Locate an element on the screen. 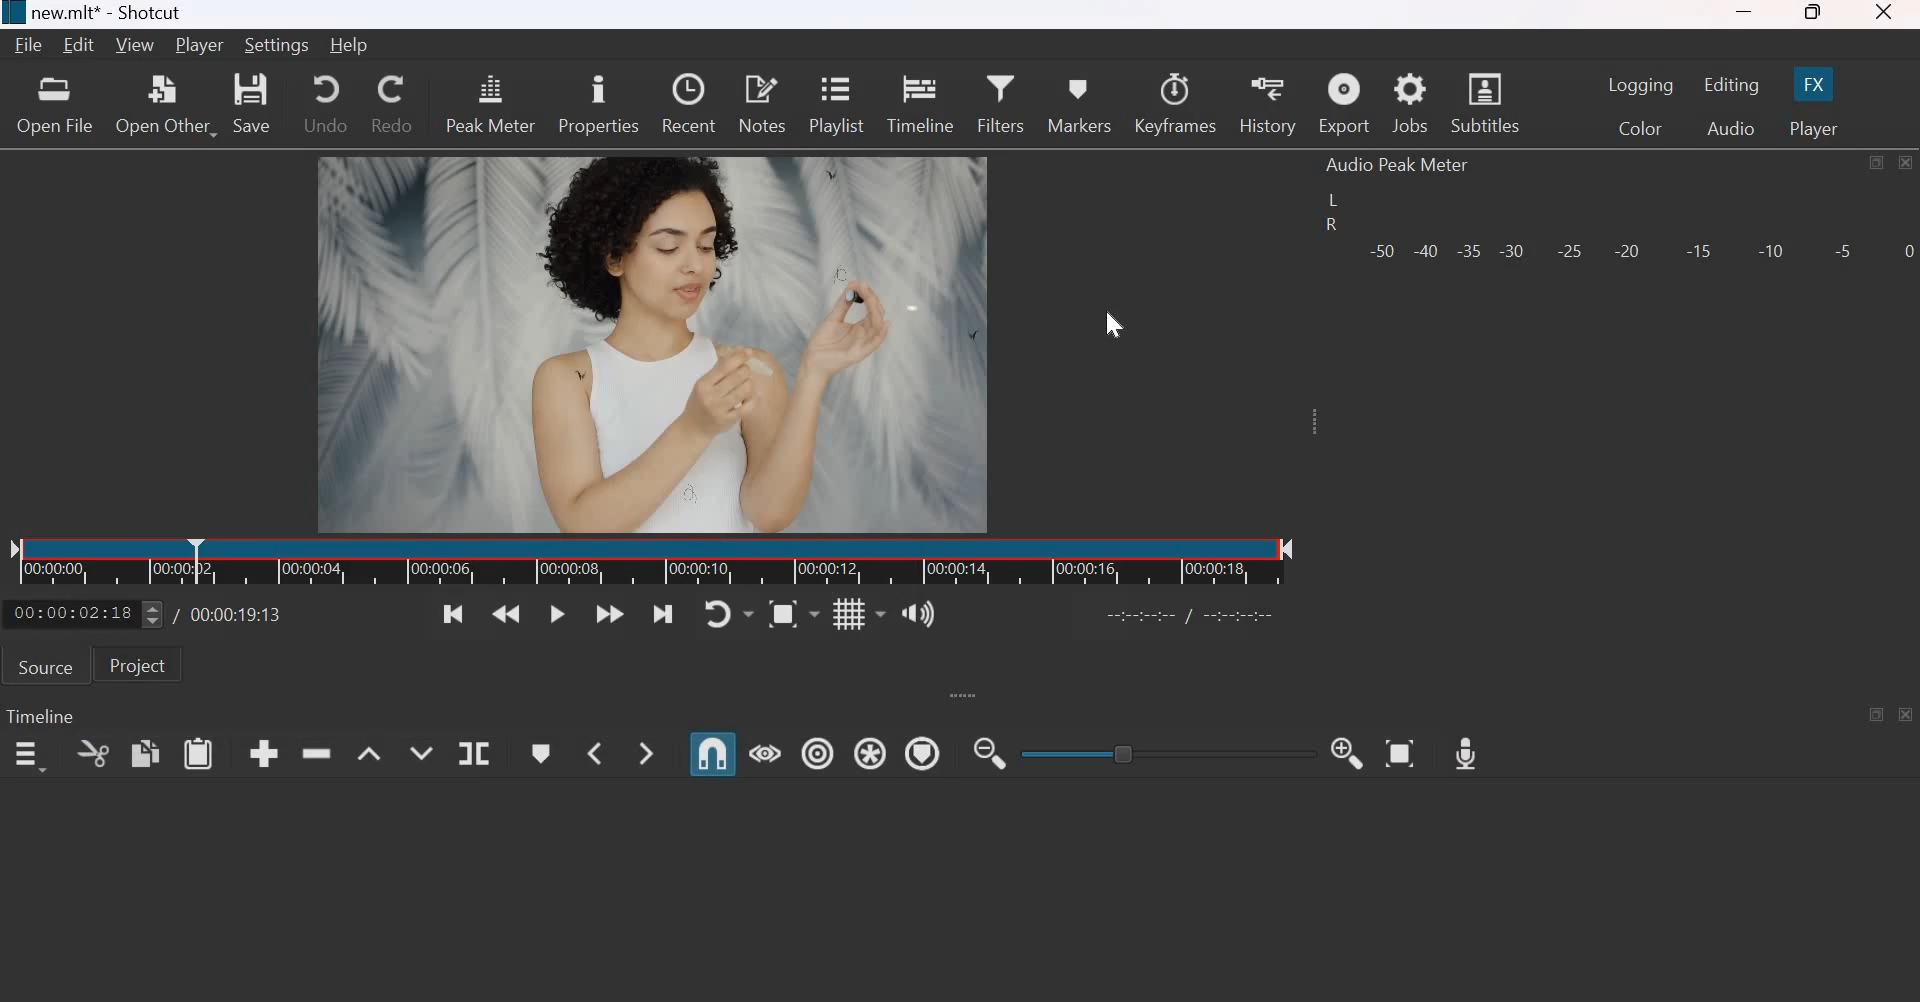 The width and height of the screenshot is (1920, 1002). lift is located at coordinates (369, 752).